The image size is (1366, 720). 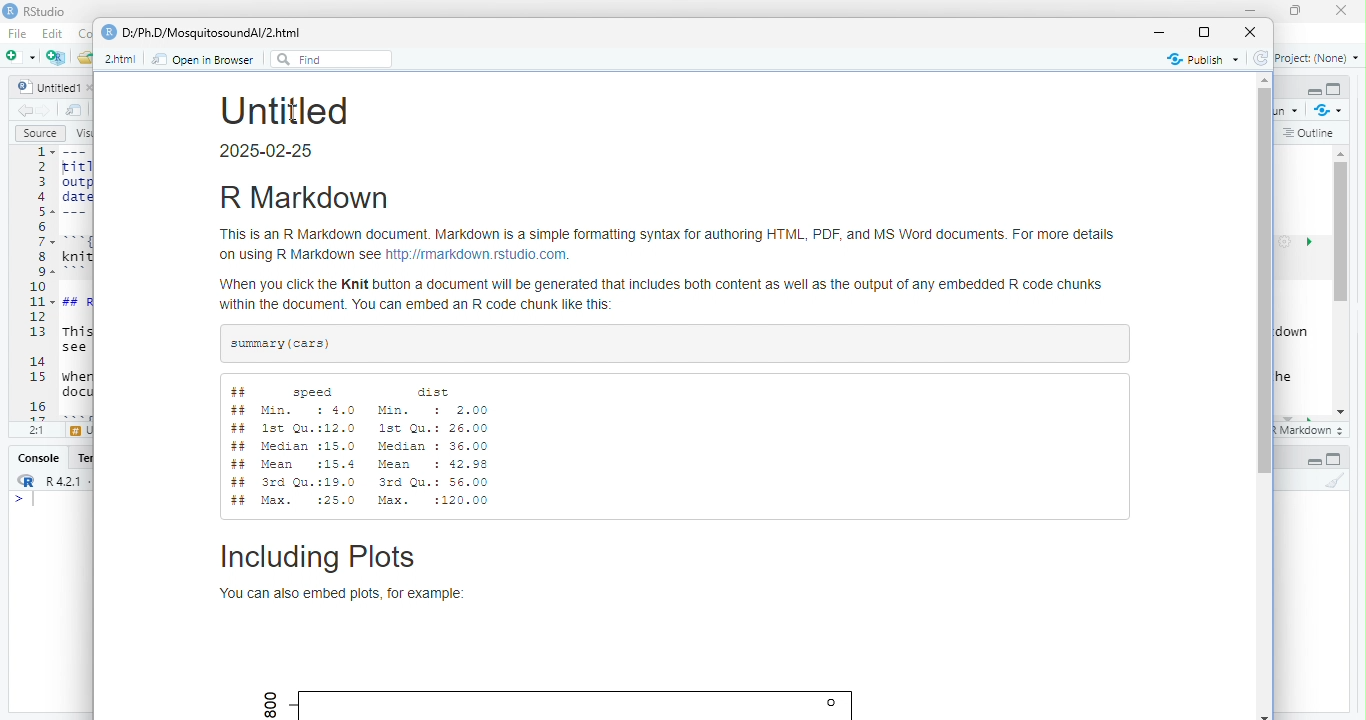 I want to click on scroll bottom, so click(x=1266, y=715).